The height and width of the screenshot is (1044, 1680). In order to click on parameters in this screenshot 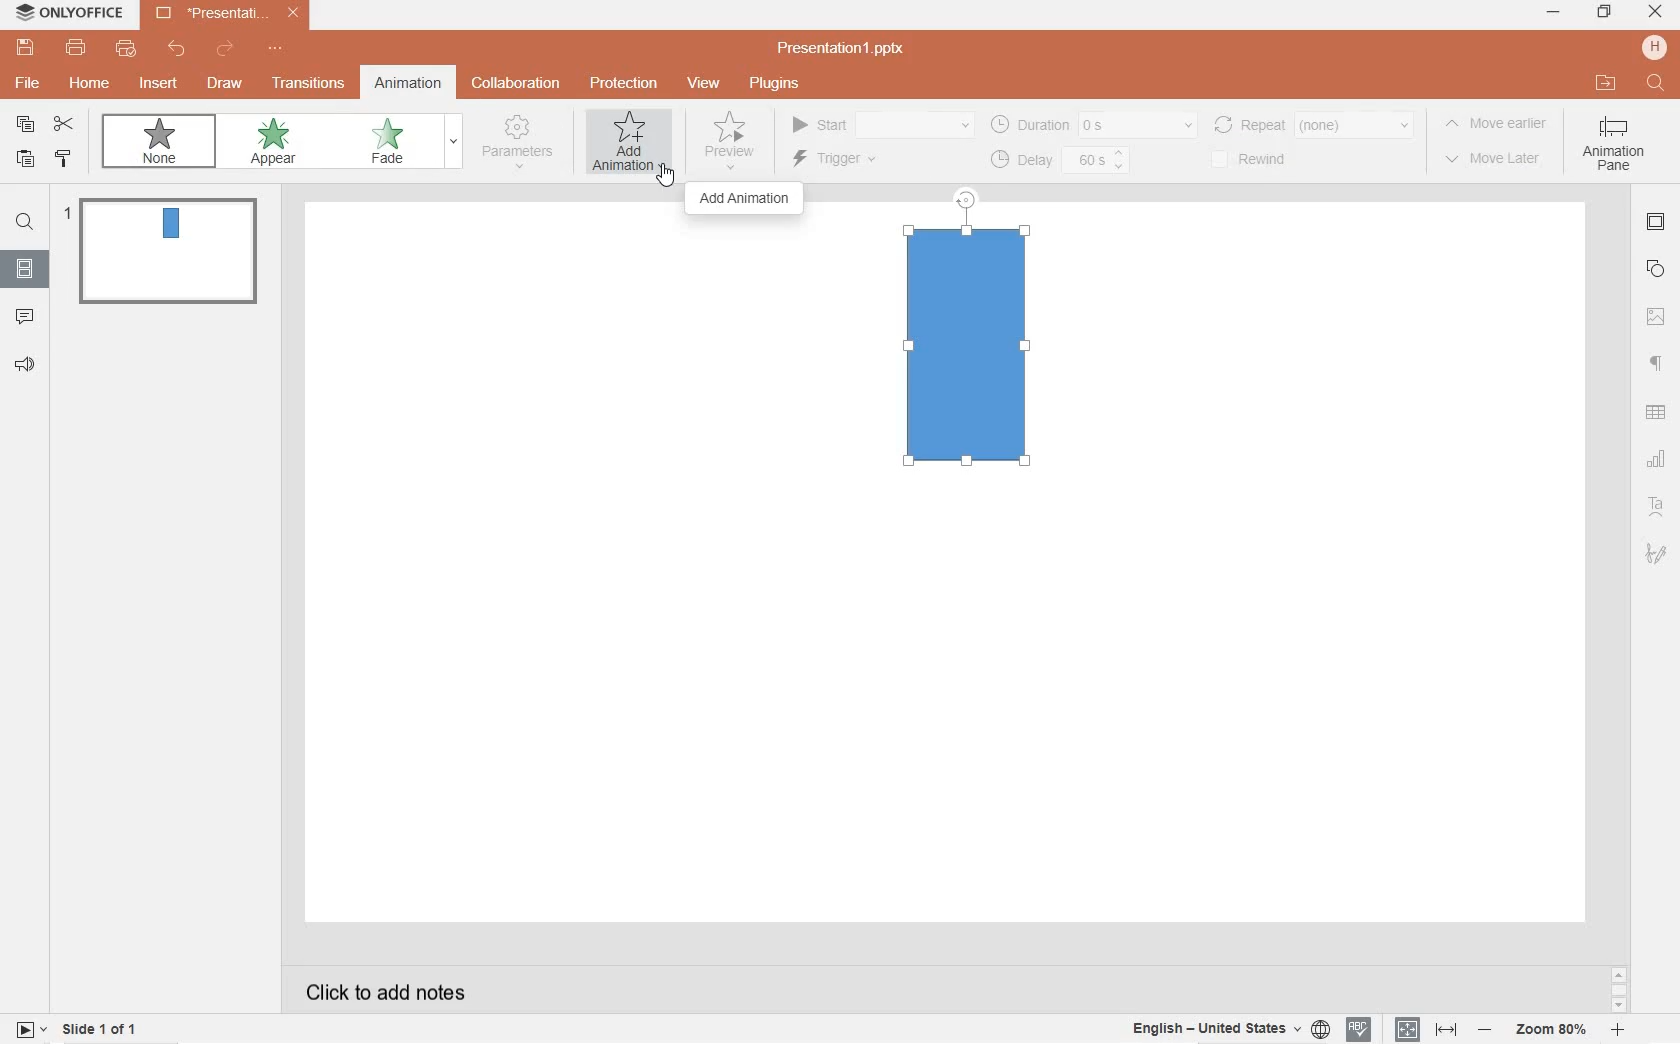, I will do `click(521, 145)`.